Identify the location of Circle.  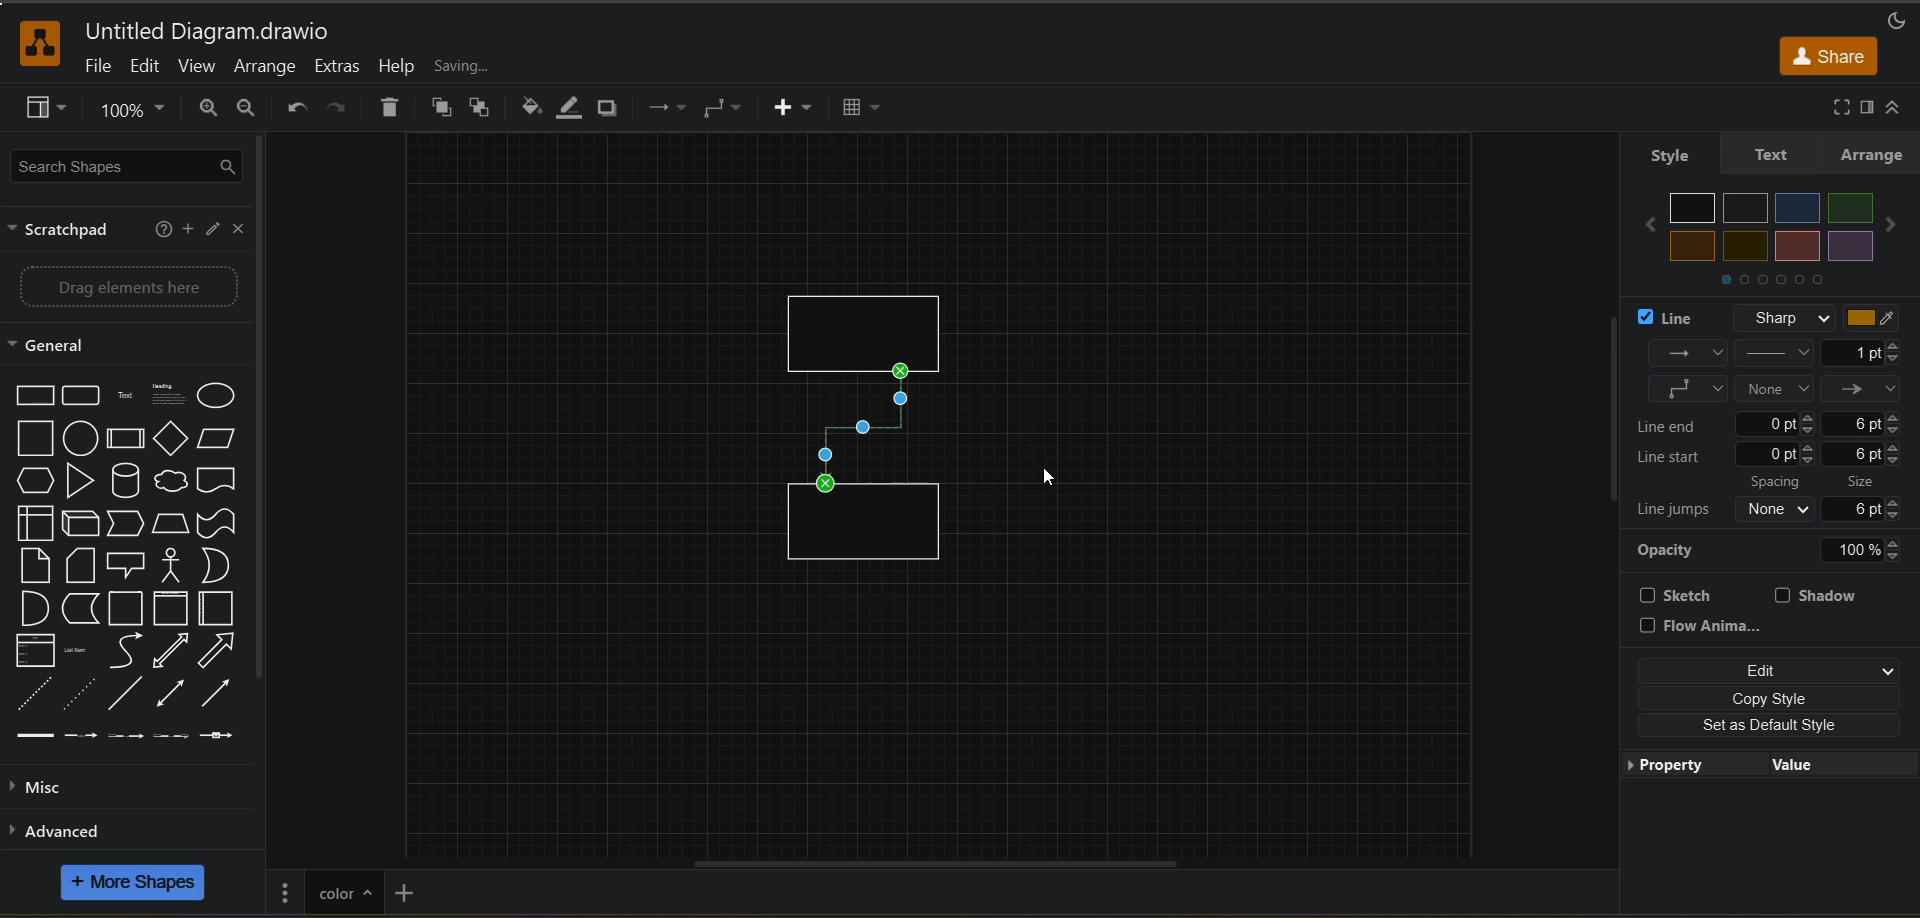
(80, 439).